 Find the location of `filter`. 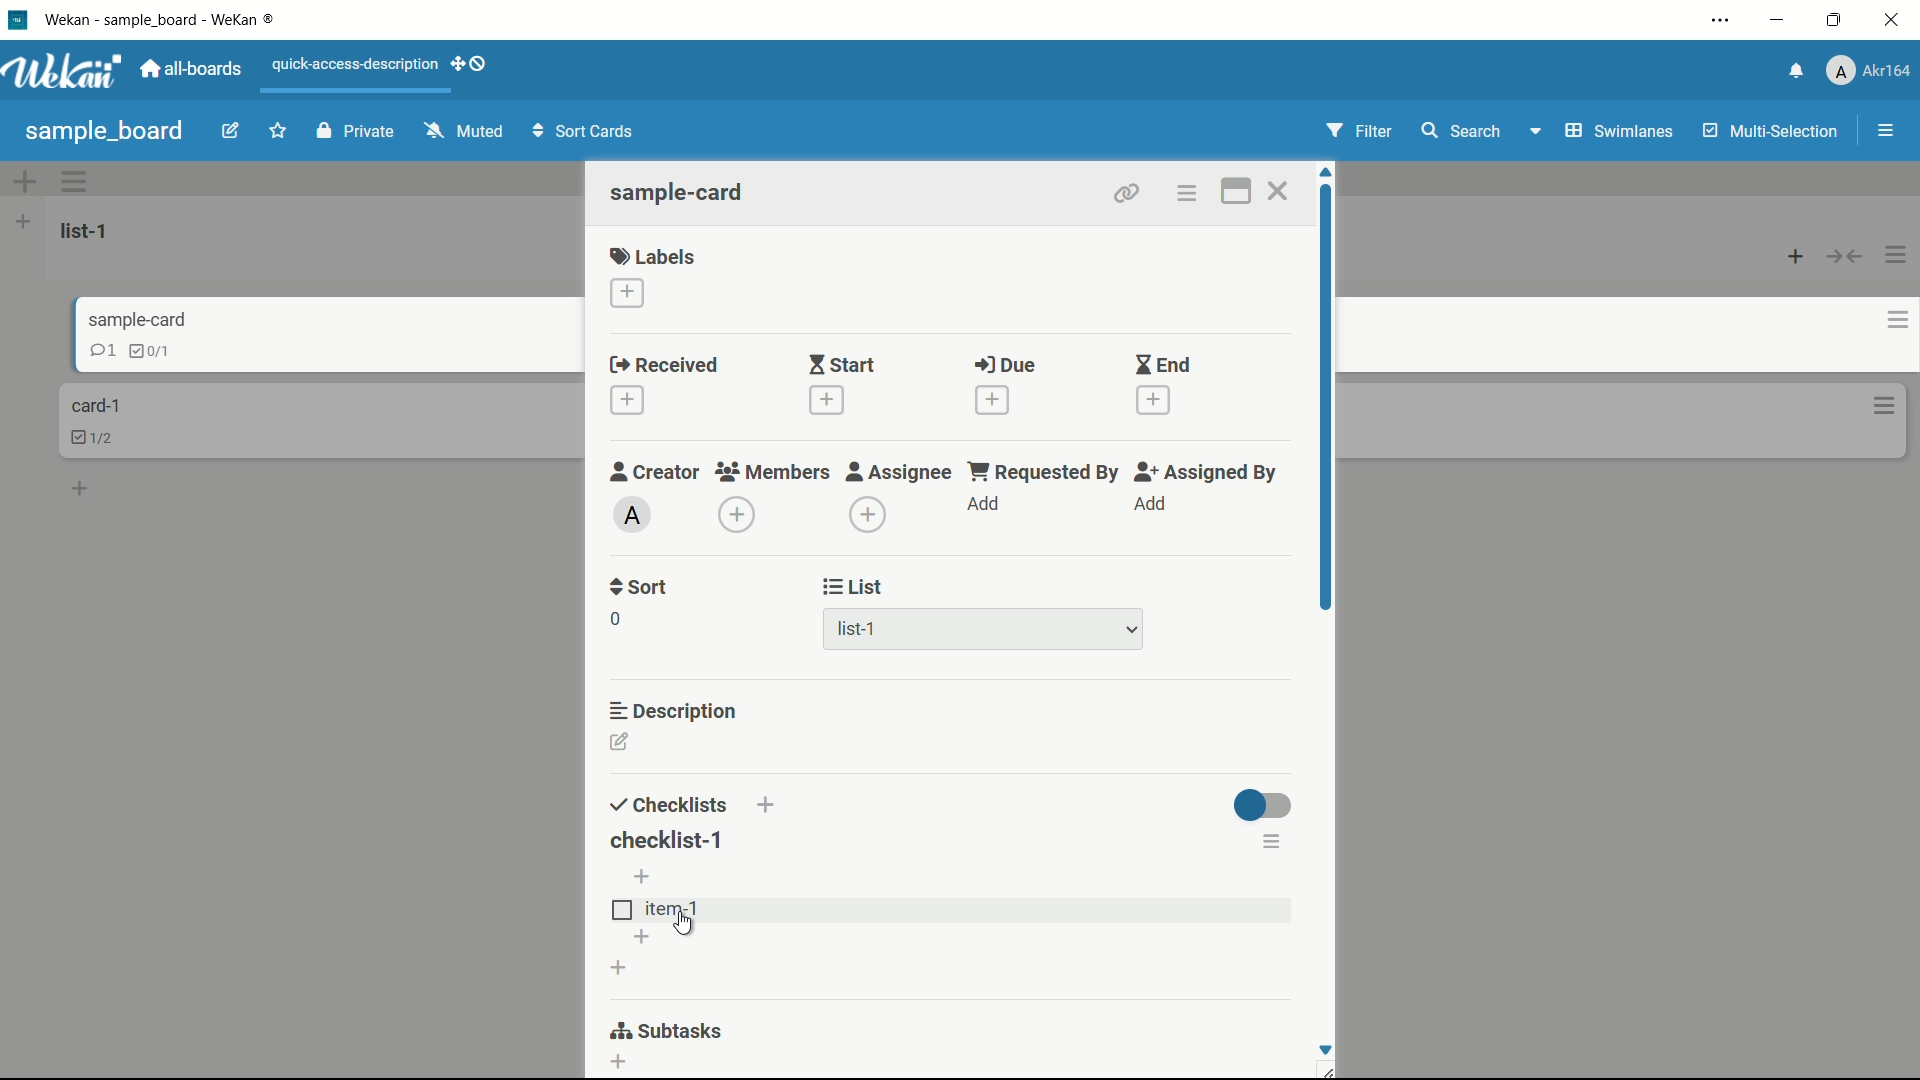

filter is located at coordinates (1359, 130).